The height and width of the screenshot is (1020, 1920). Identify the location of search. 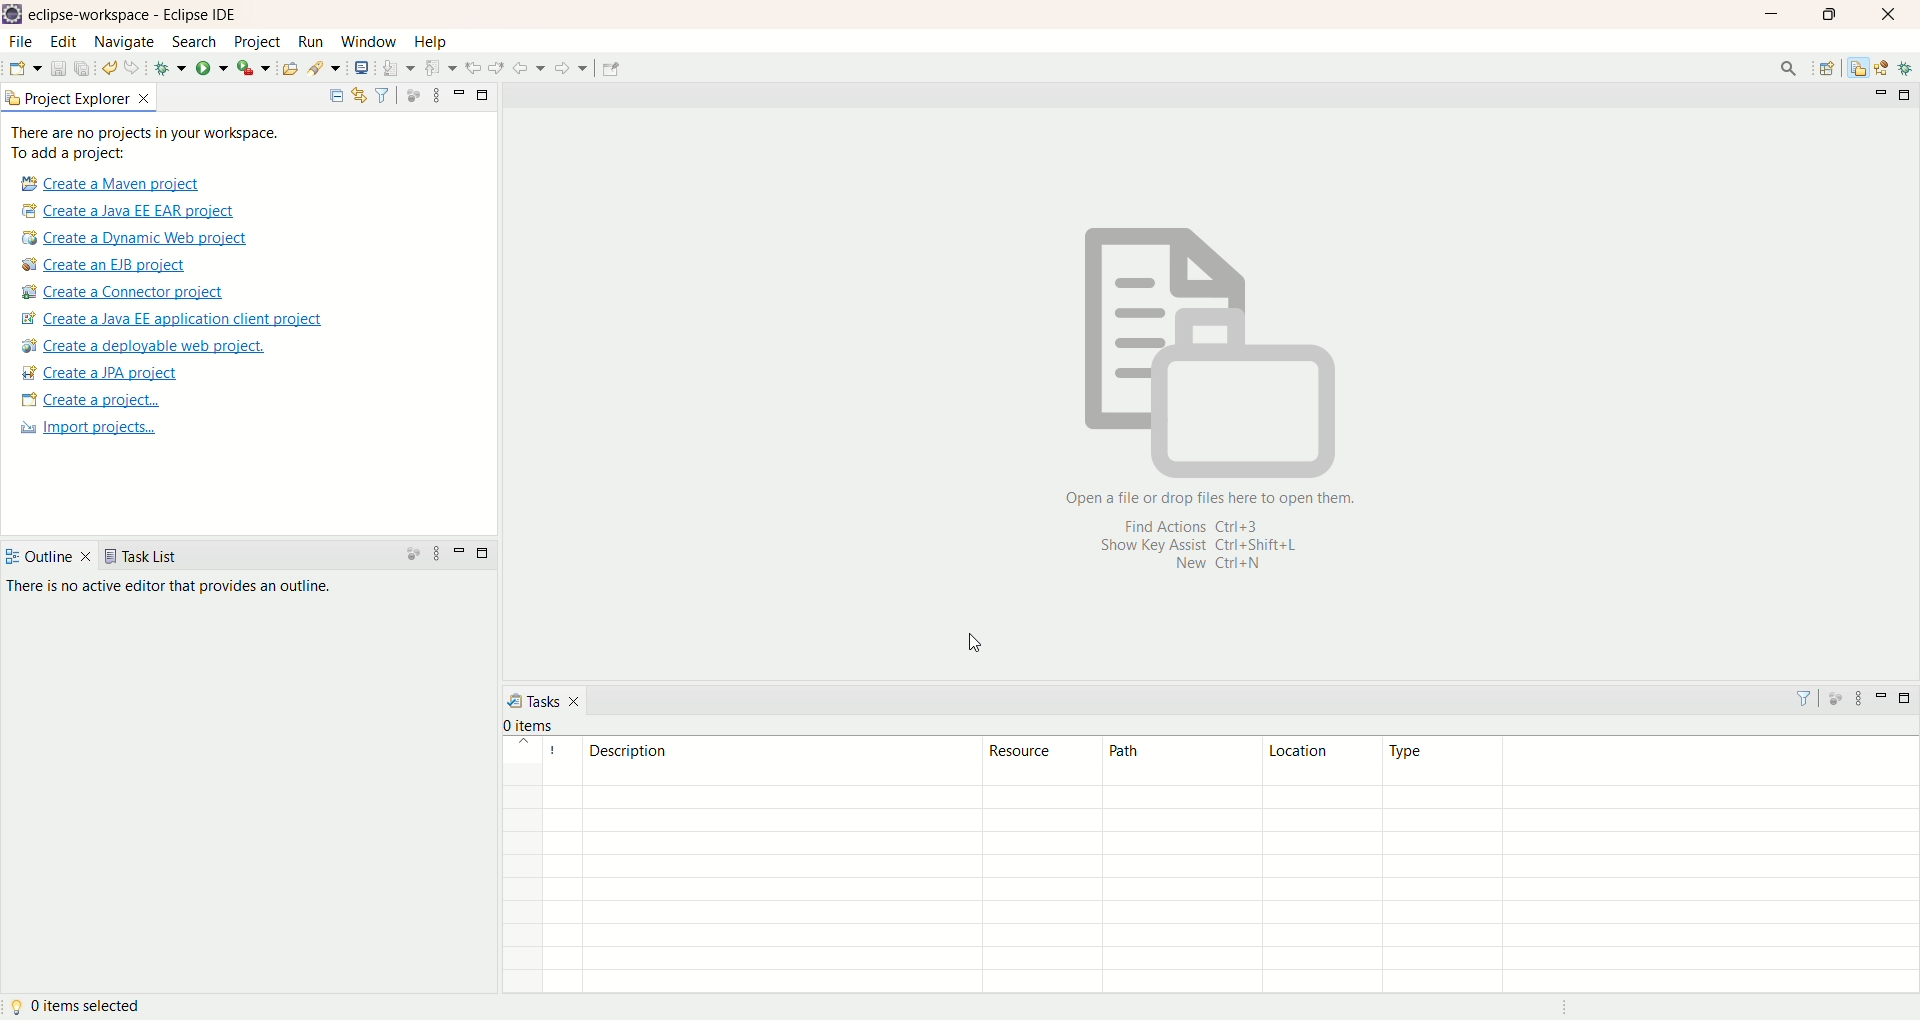
(1785, 67).